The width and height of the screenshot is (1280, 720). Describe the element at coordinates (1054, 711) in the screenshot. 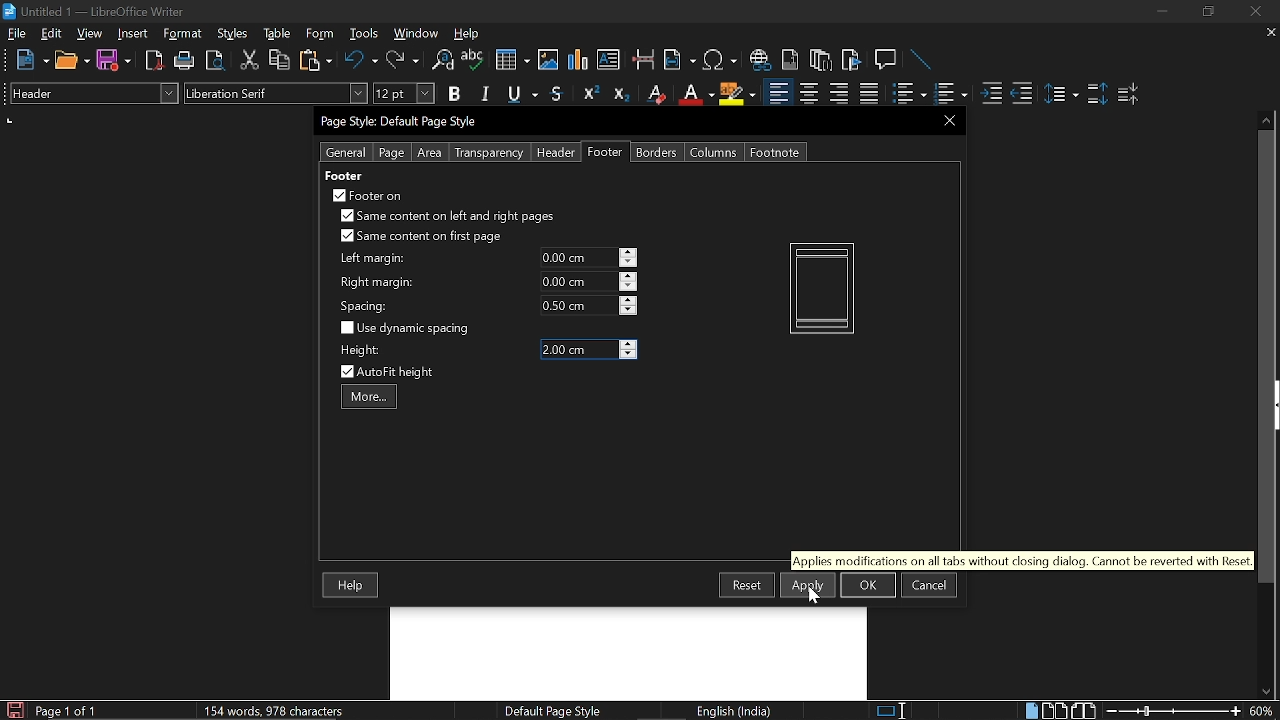

I see `Multiple page view` at that location.